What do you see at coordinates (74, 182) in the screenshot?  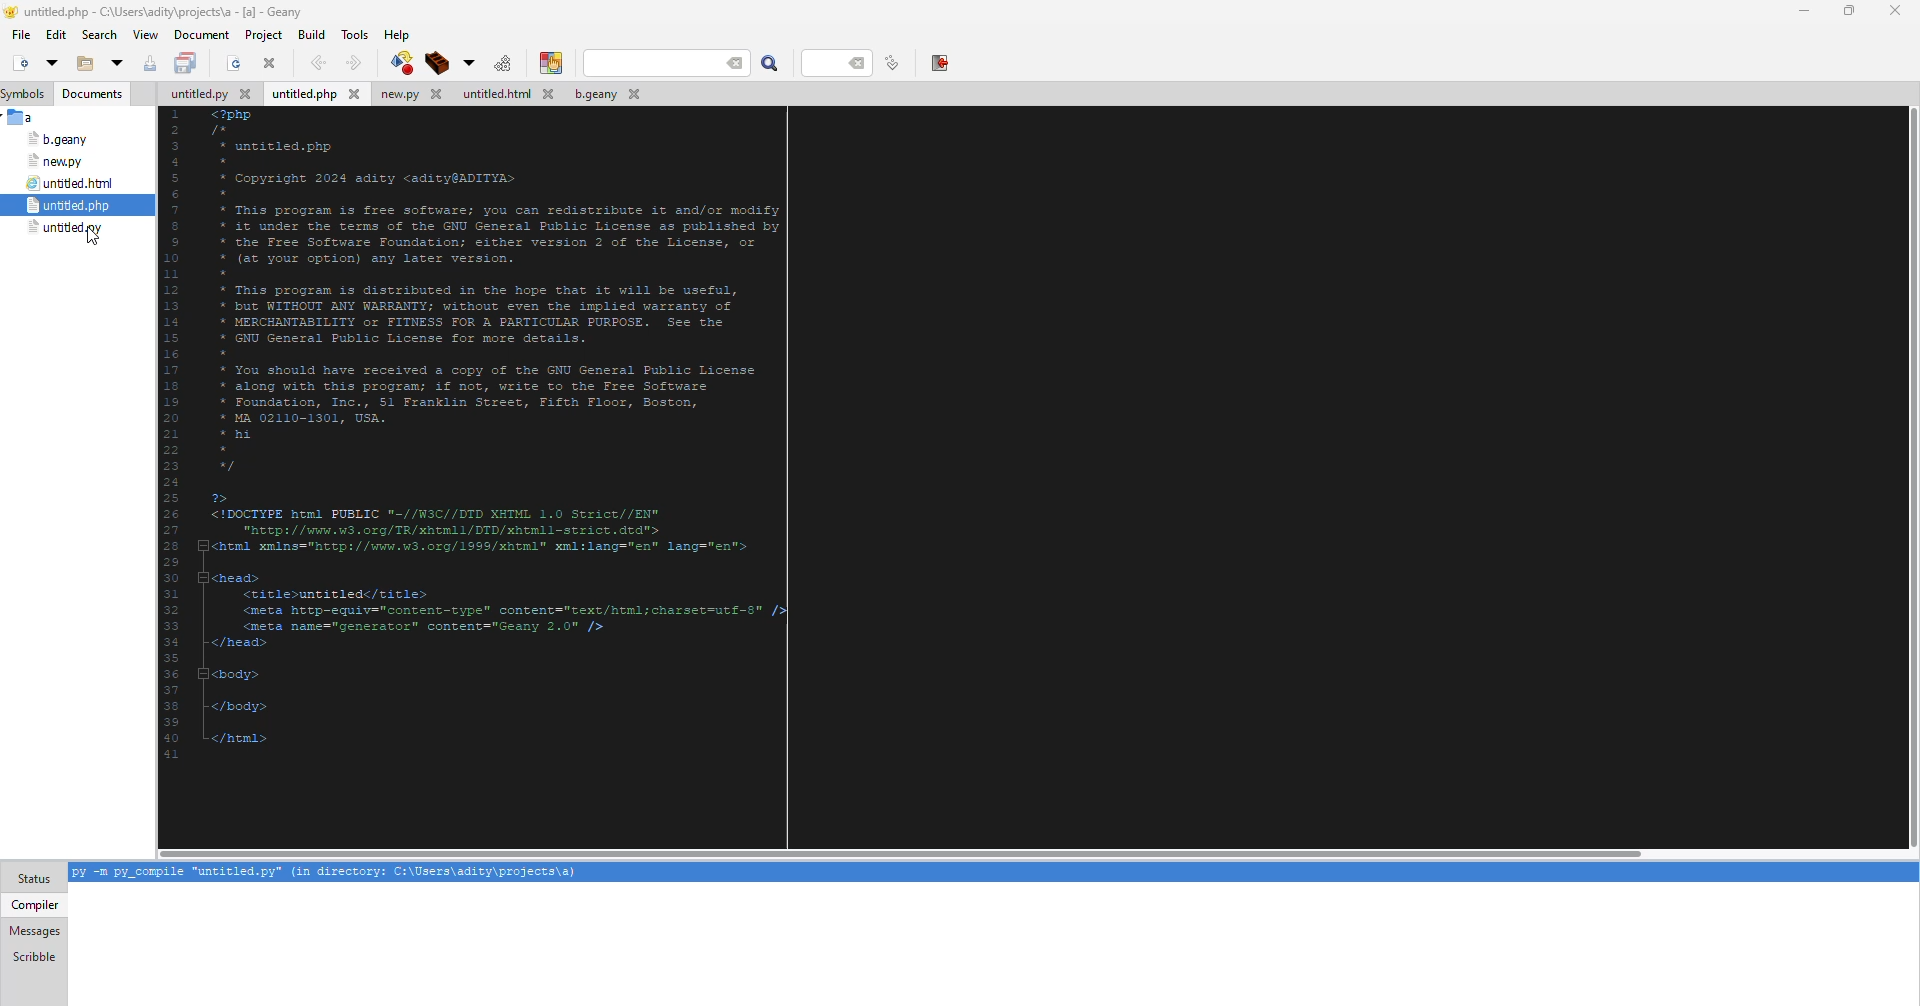 I see `untitled.html` at bounding box center [74, 182].